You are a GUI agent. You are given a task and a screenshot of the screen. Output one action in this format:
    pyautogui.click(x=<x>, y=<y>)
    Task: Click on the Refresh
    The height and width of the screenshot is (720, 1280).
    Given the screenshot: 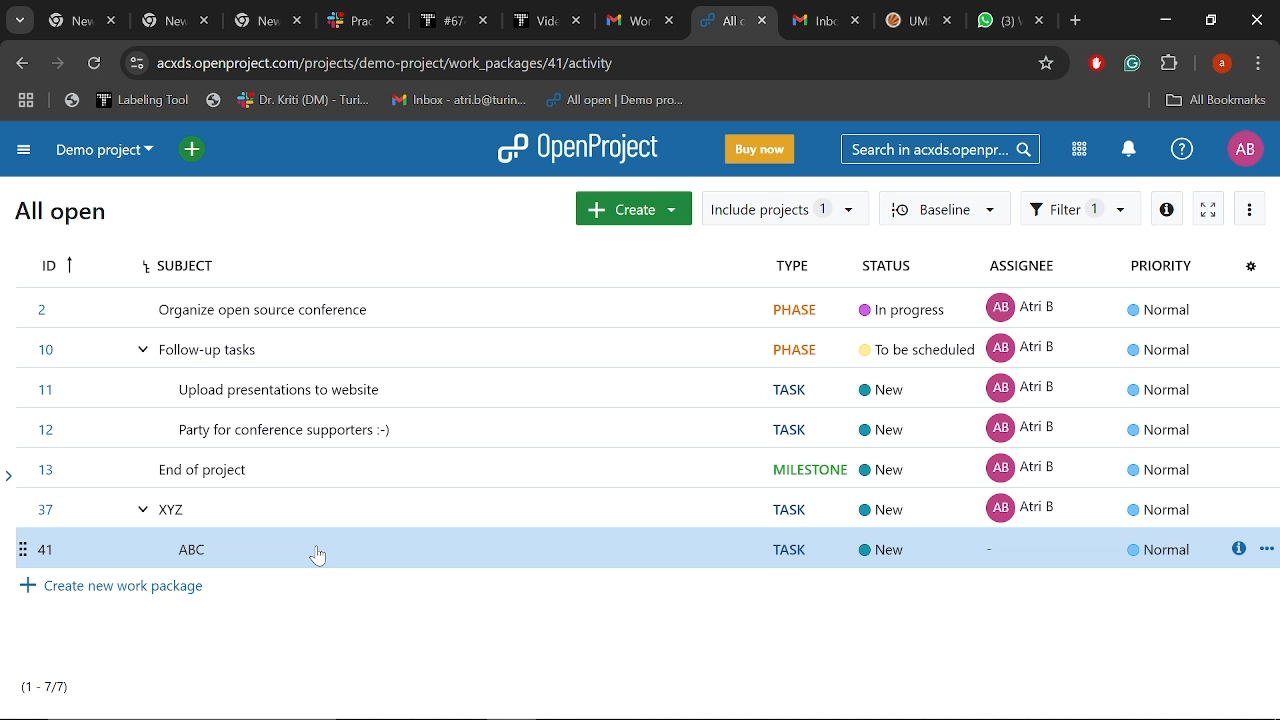 What is the action you would take?
    pyautogui.click(x=98, y=64)
    